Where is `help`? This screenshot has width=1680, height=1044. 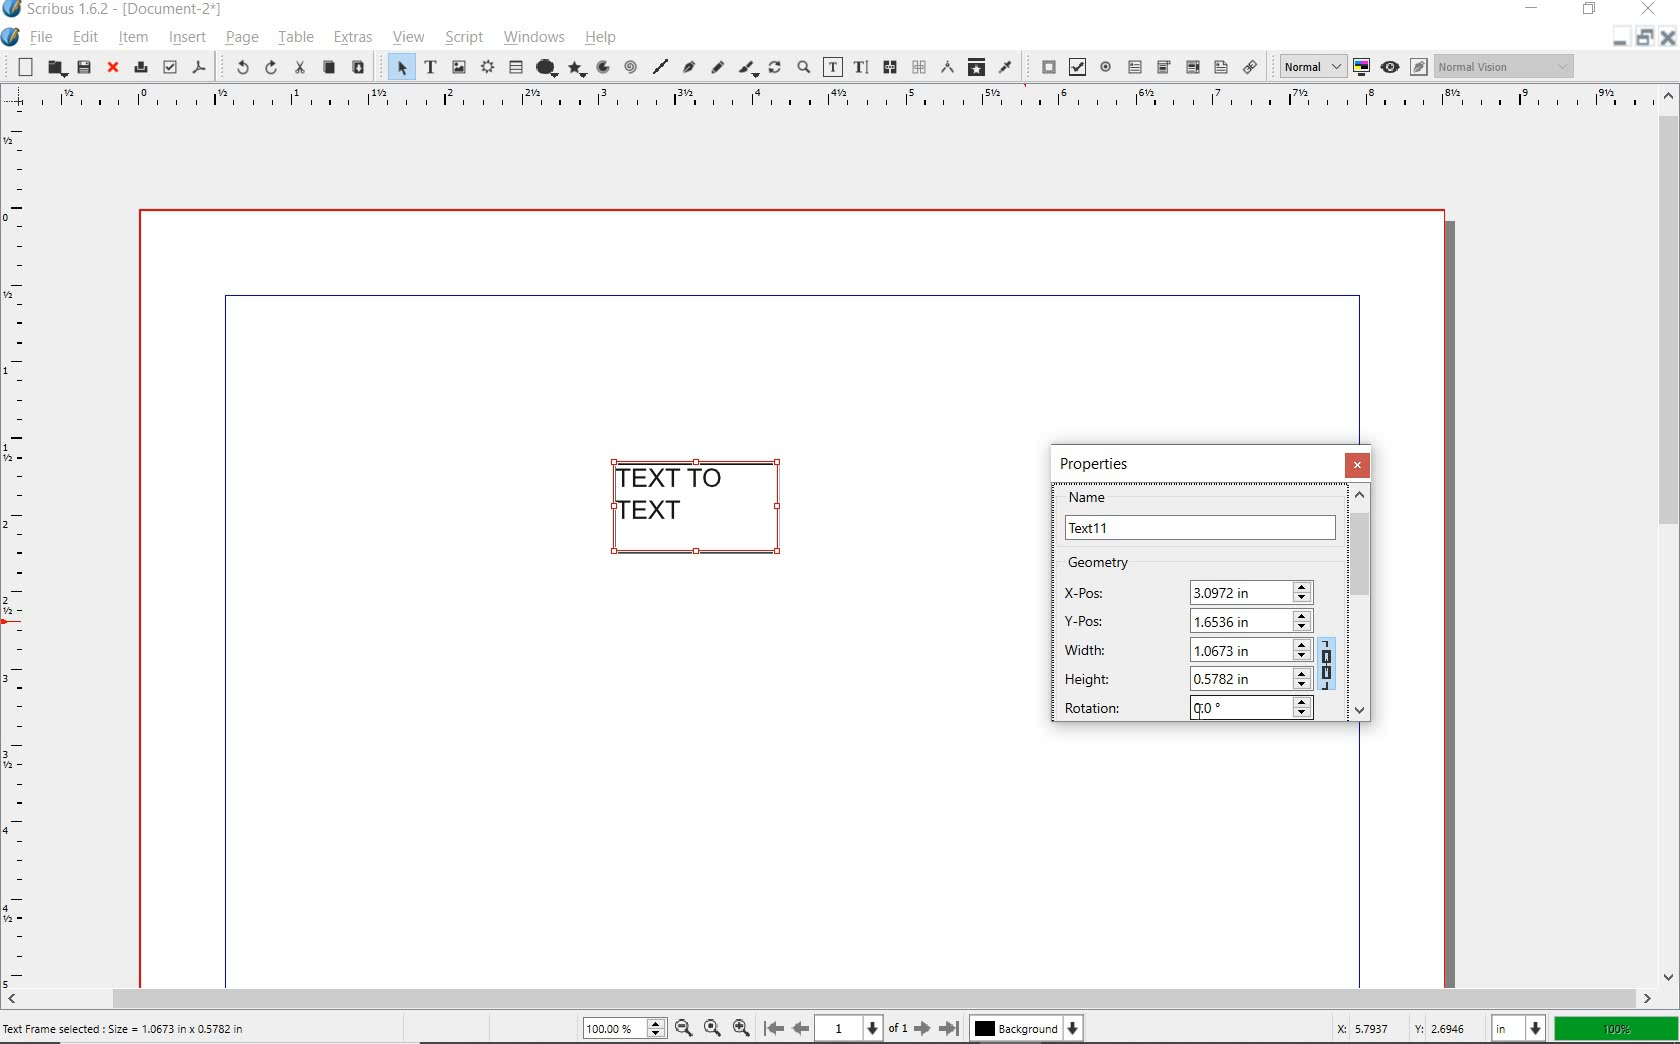 help is located at coordinates (600, 40).